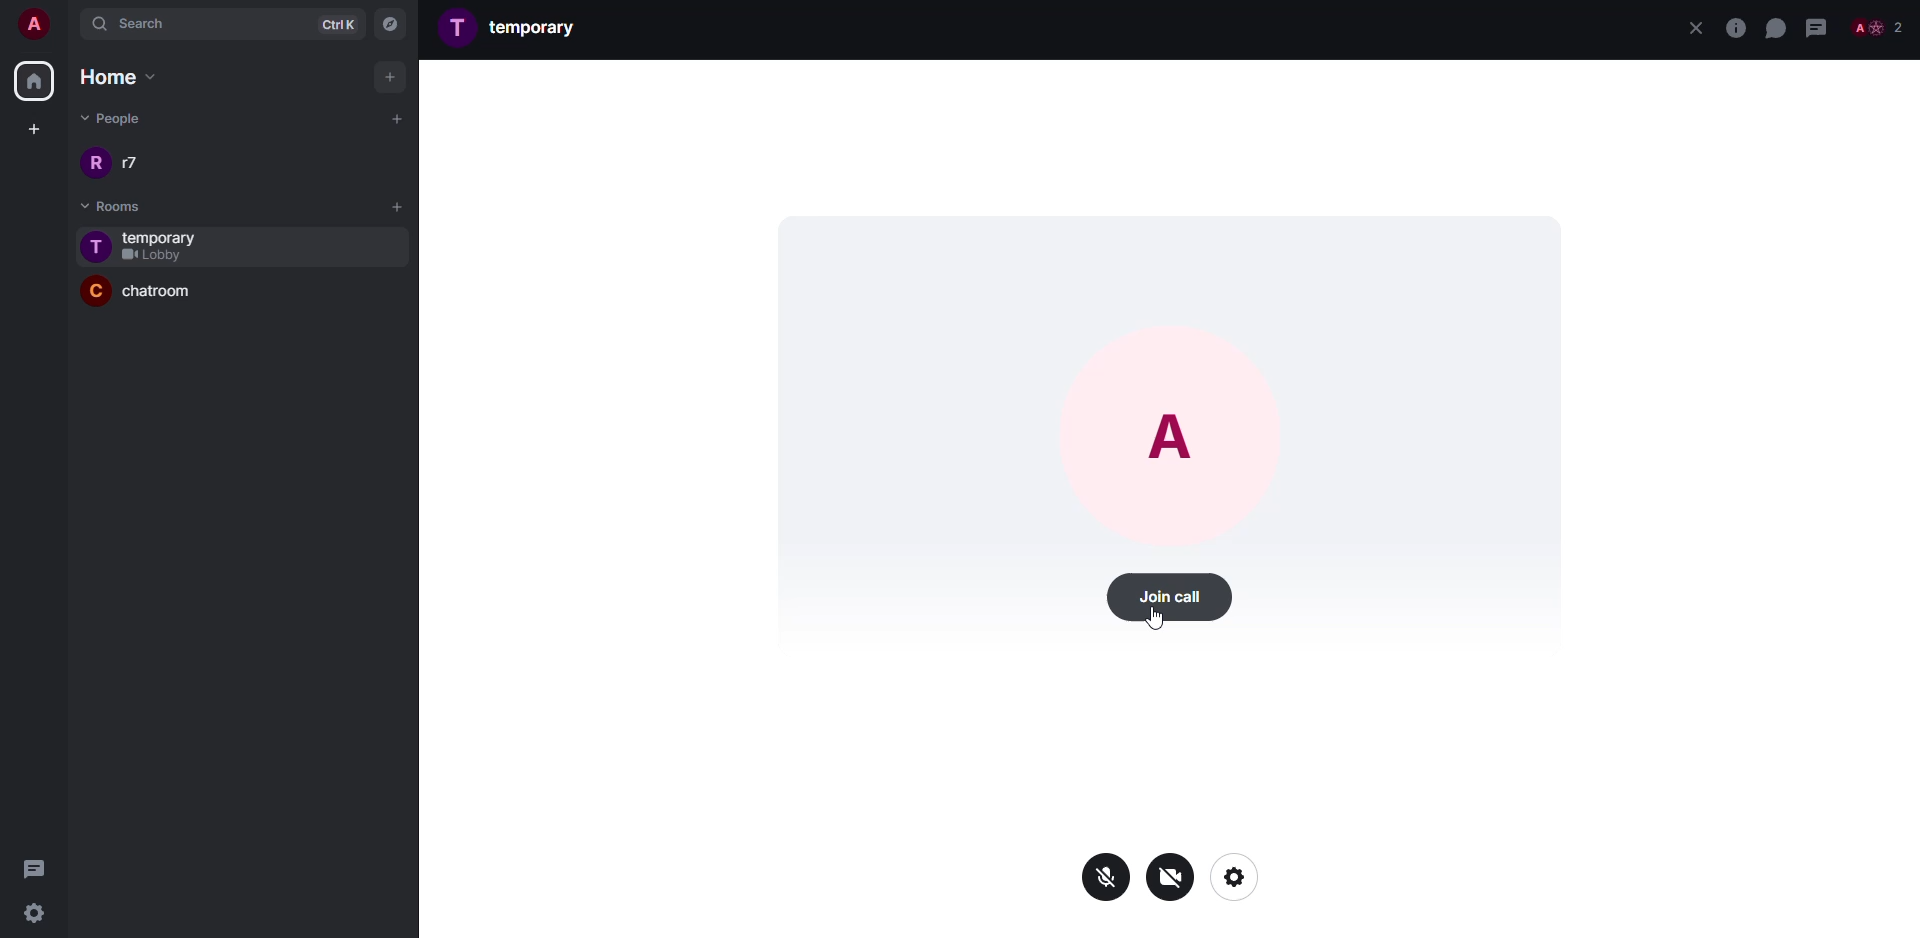  Describe the element at coordinates (93, 291) in the screenshot. I see `profile` at that location.